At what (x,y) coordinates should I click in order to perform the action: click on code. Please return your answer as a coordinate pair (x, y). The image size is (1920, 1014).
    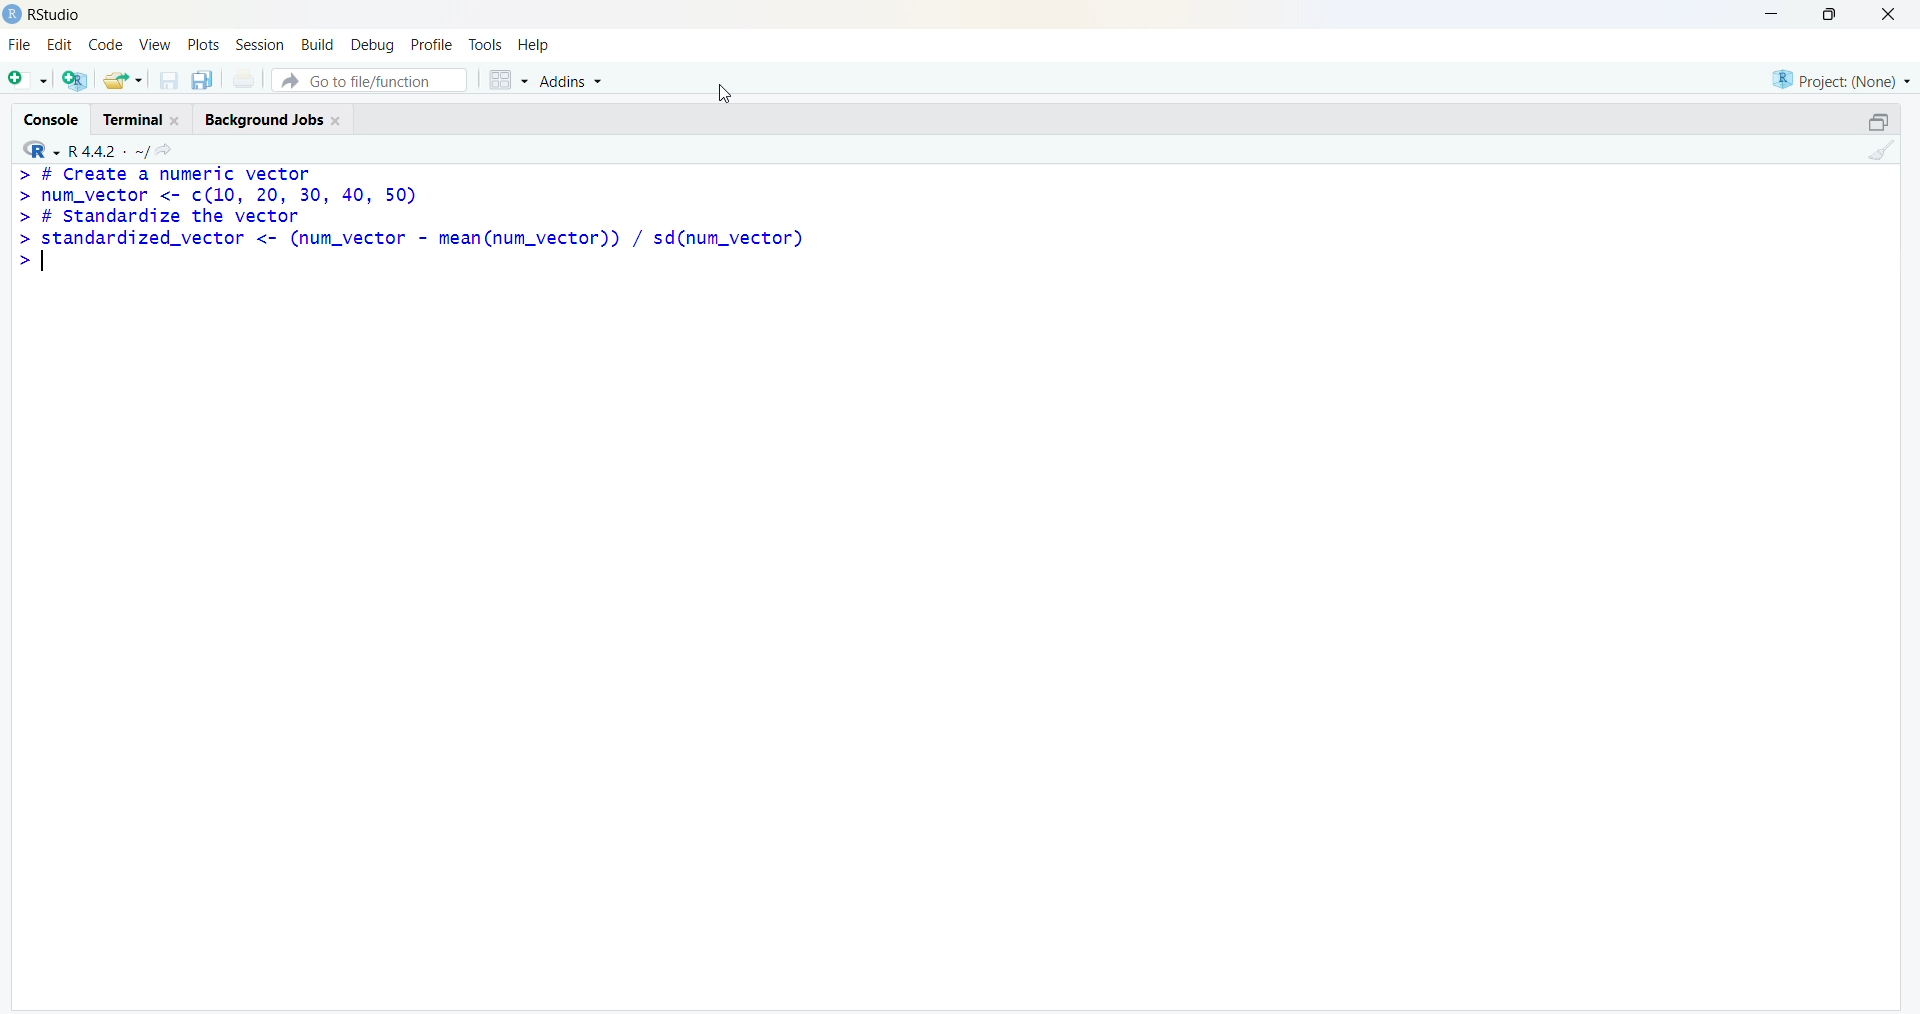
    Looking at the image, I should click on (106, 45).